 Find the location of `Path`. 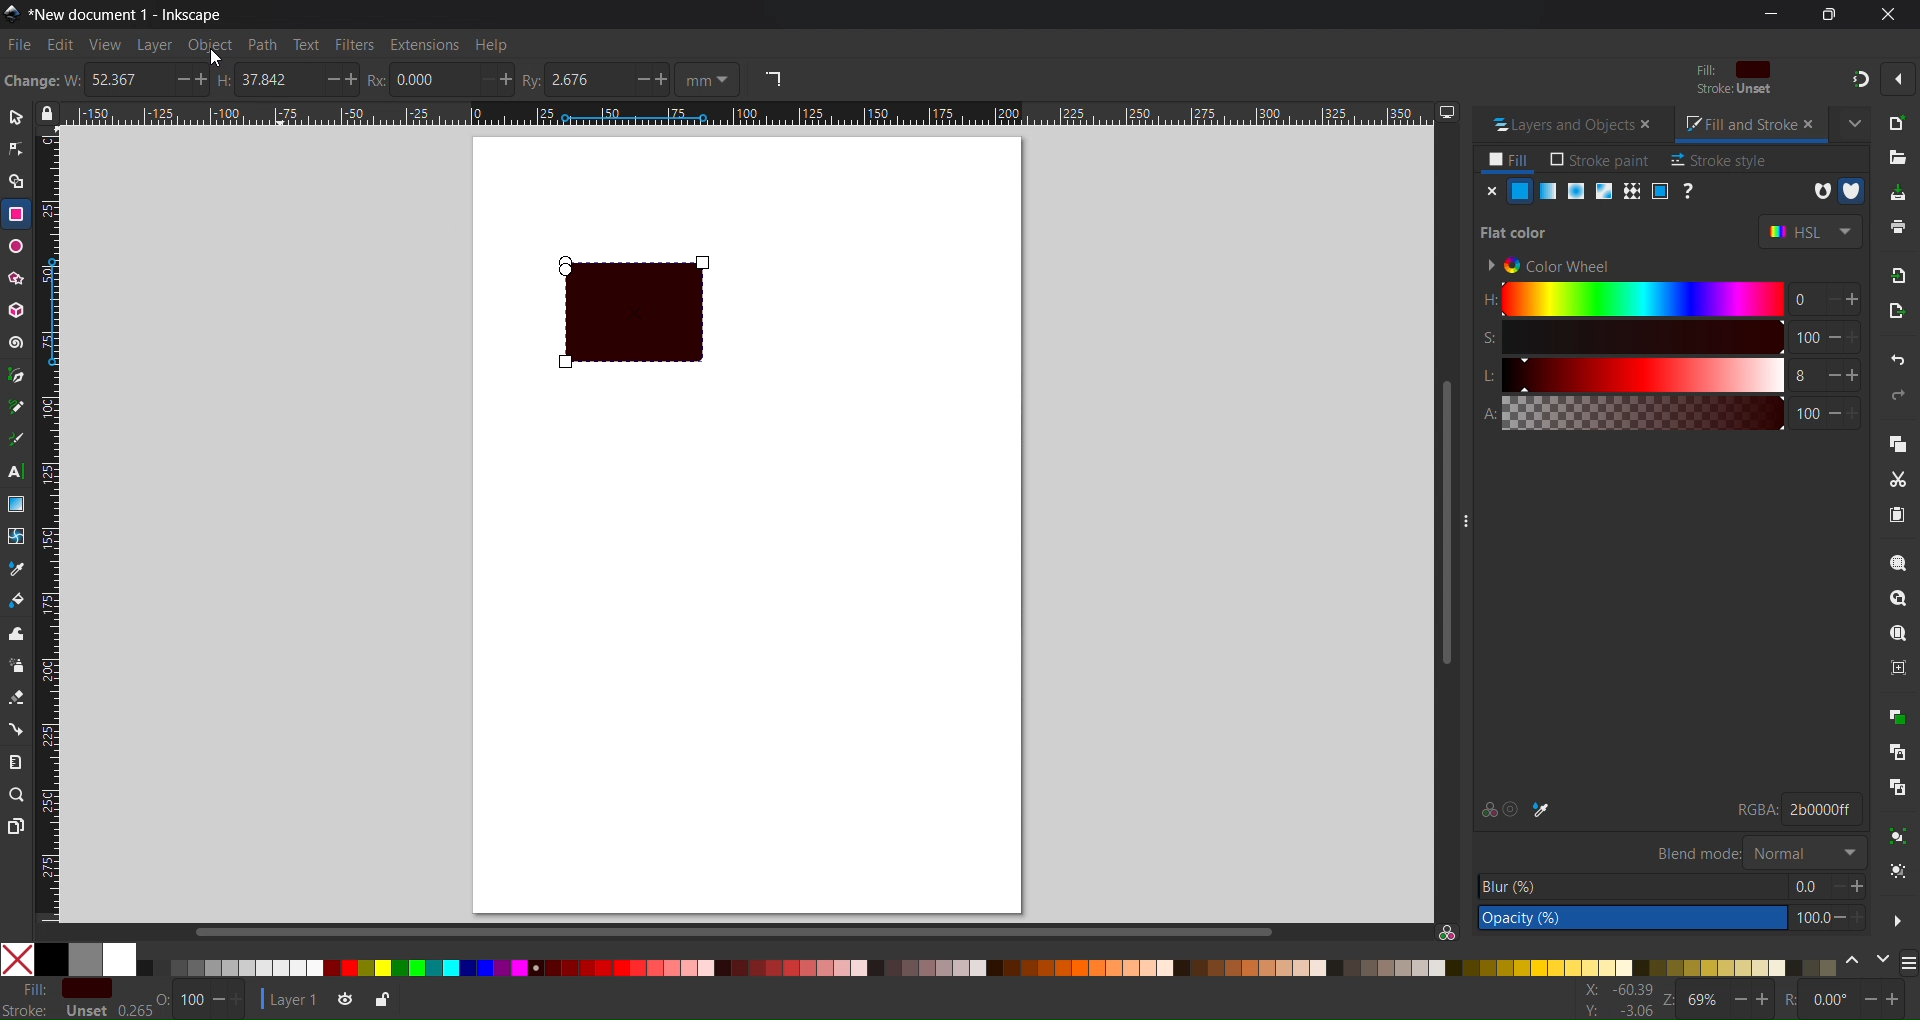

Path is located at coordinates (262, 44).